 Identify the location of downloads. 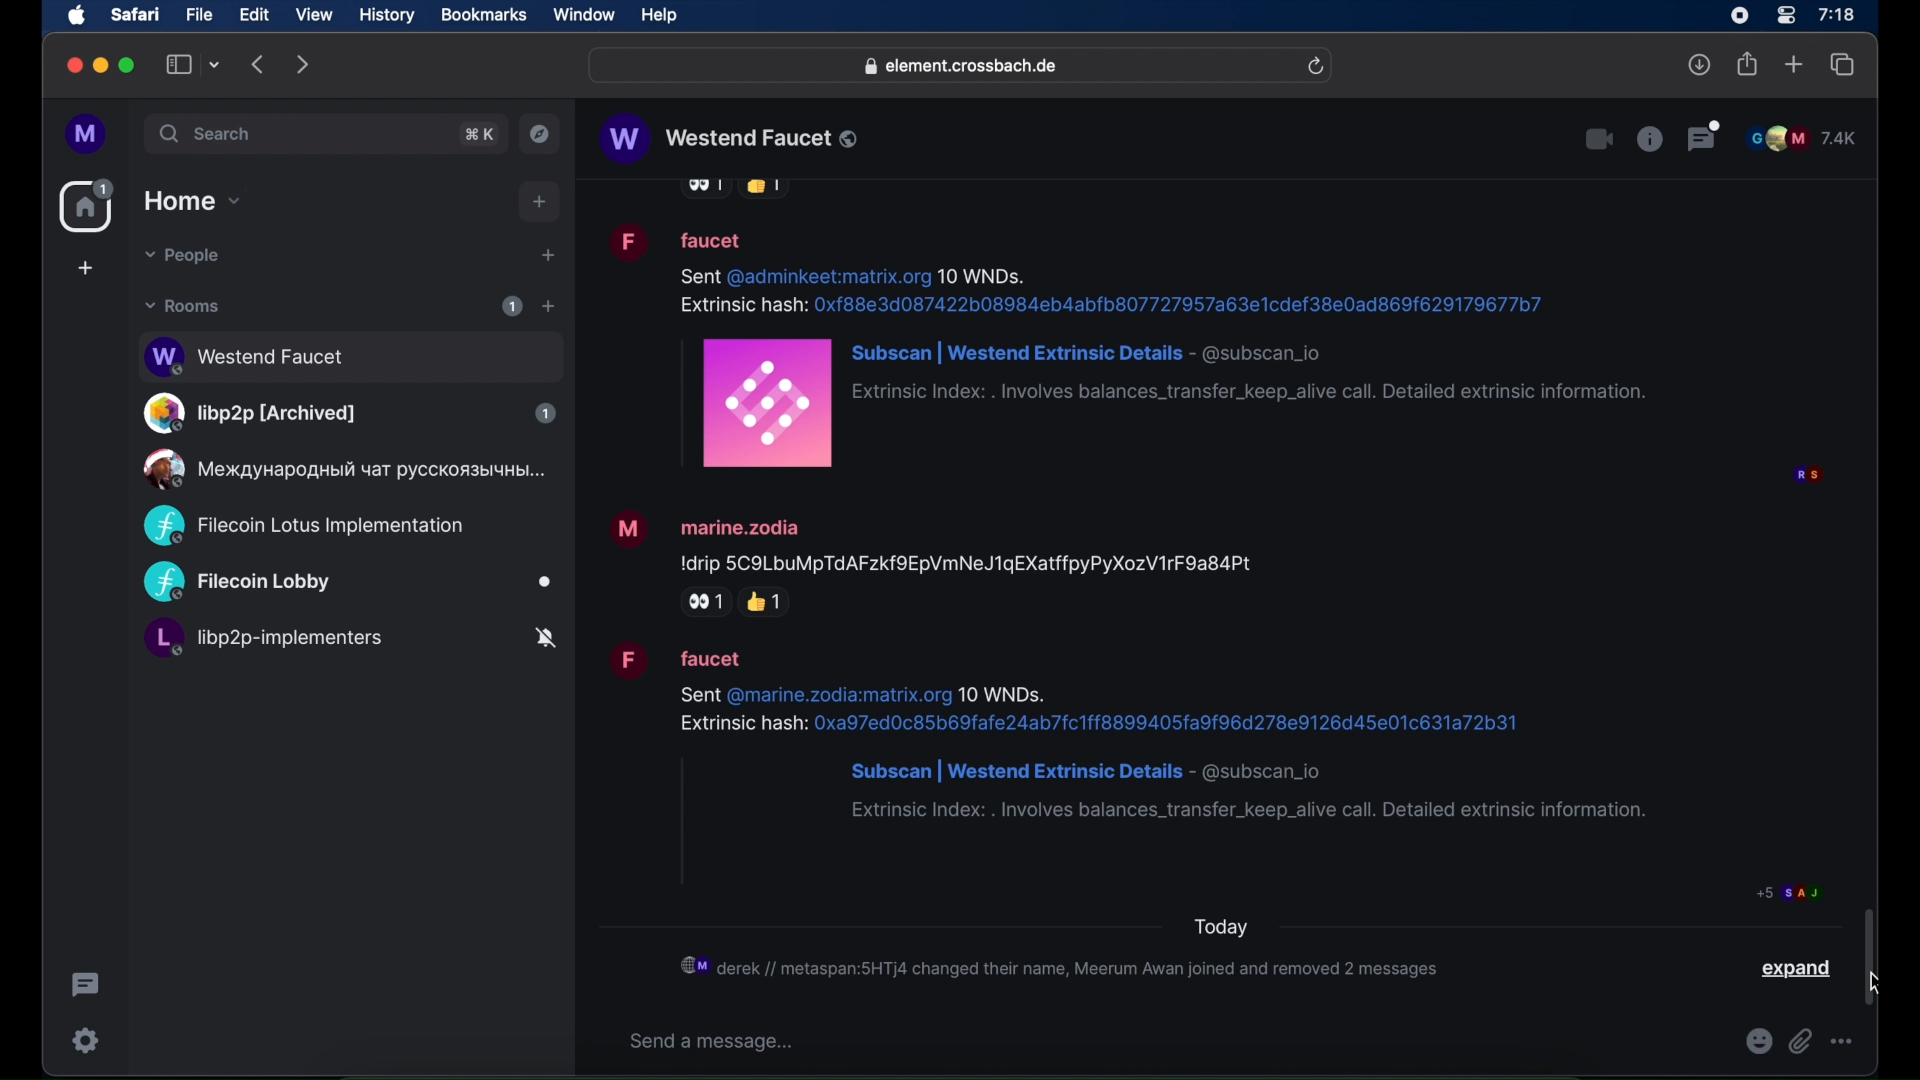
(1700, 64).